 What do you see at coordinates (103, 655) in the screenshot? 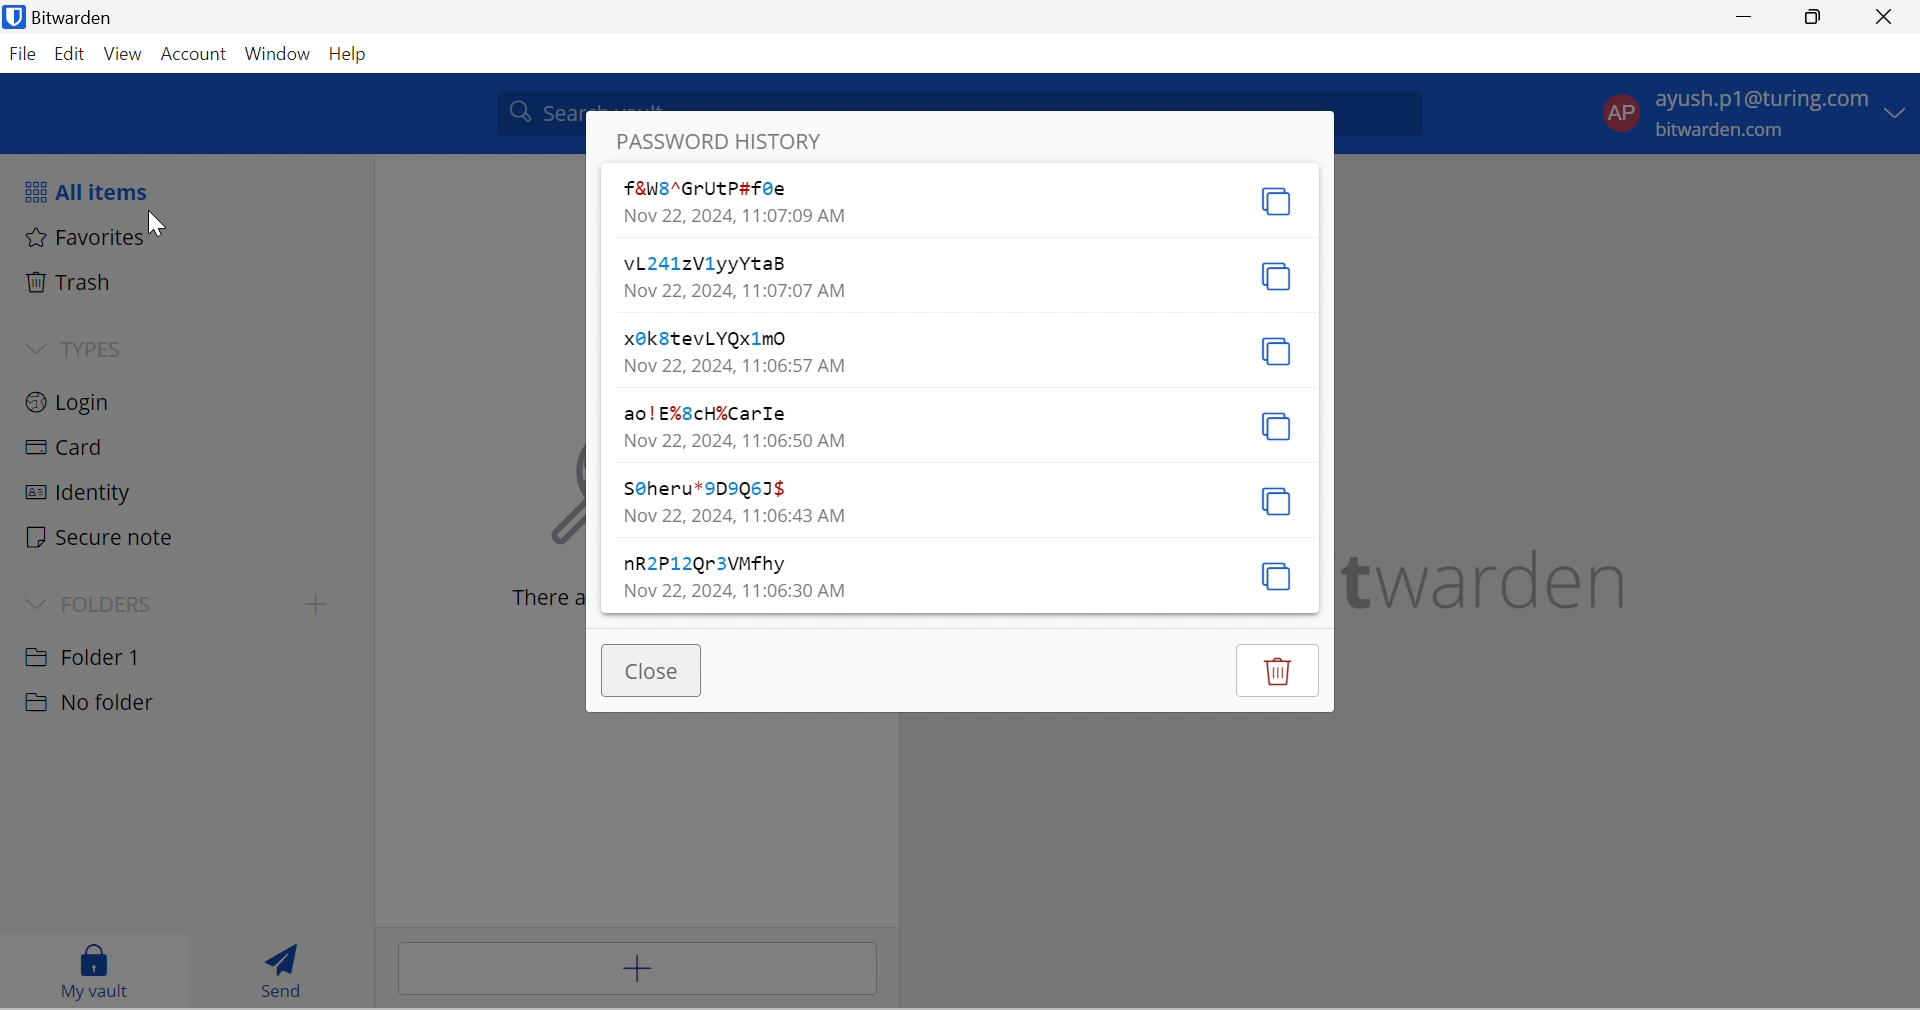
I see `folder 1` at bounding box center [103, 655].